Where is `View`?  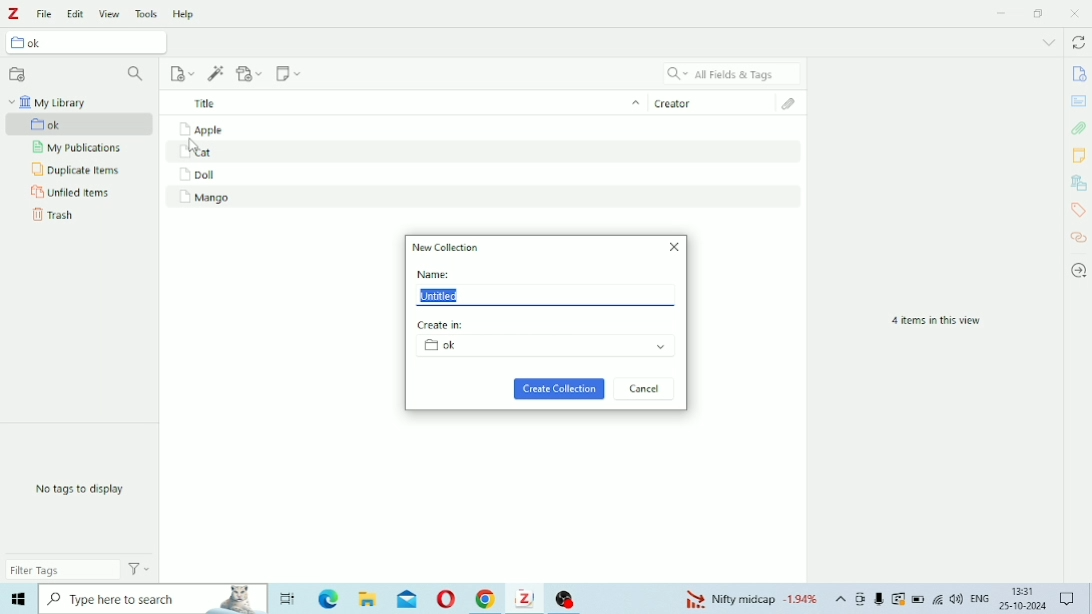 View is located at coordinates (109, 14).